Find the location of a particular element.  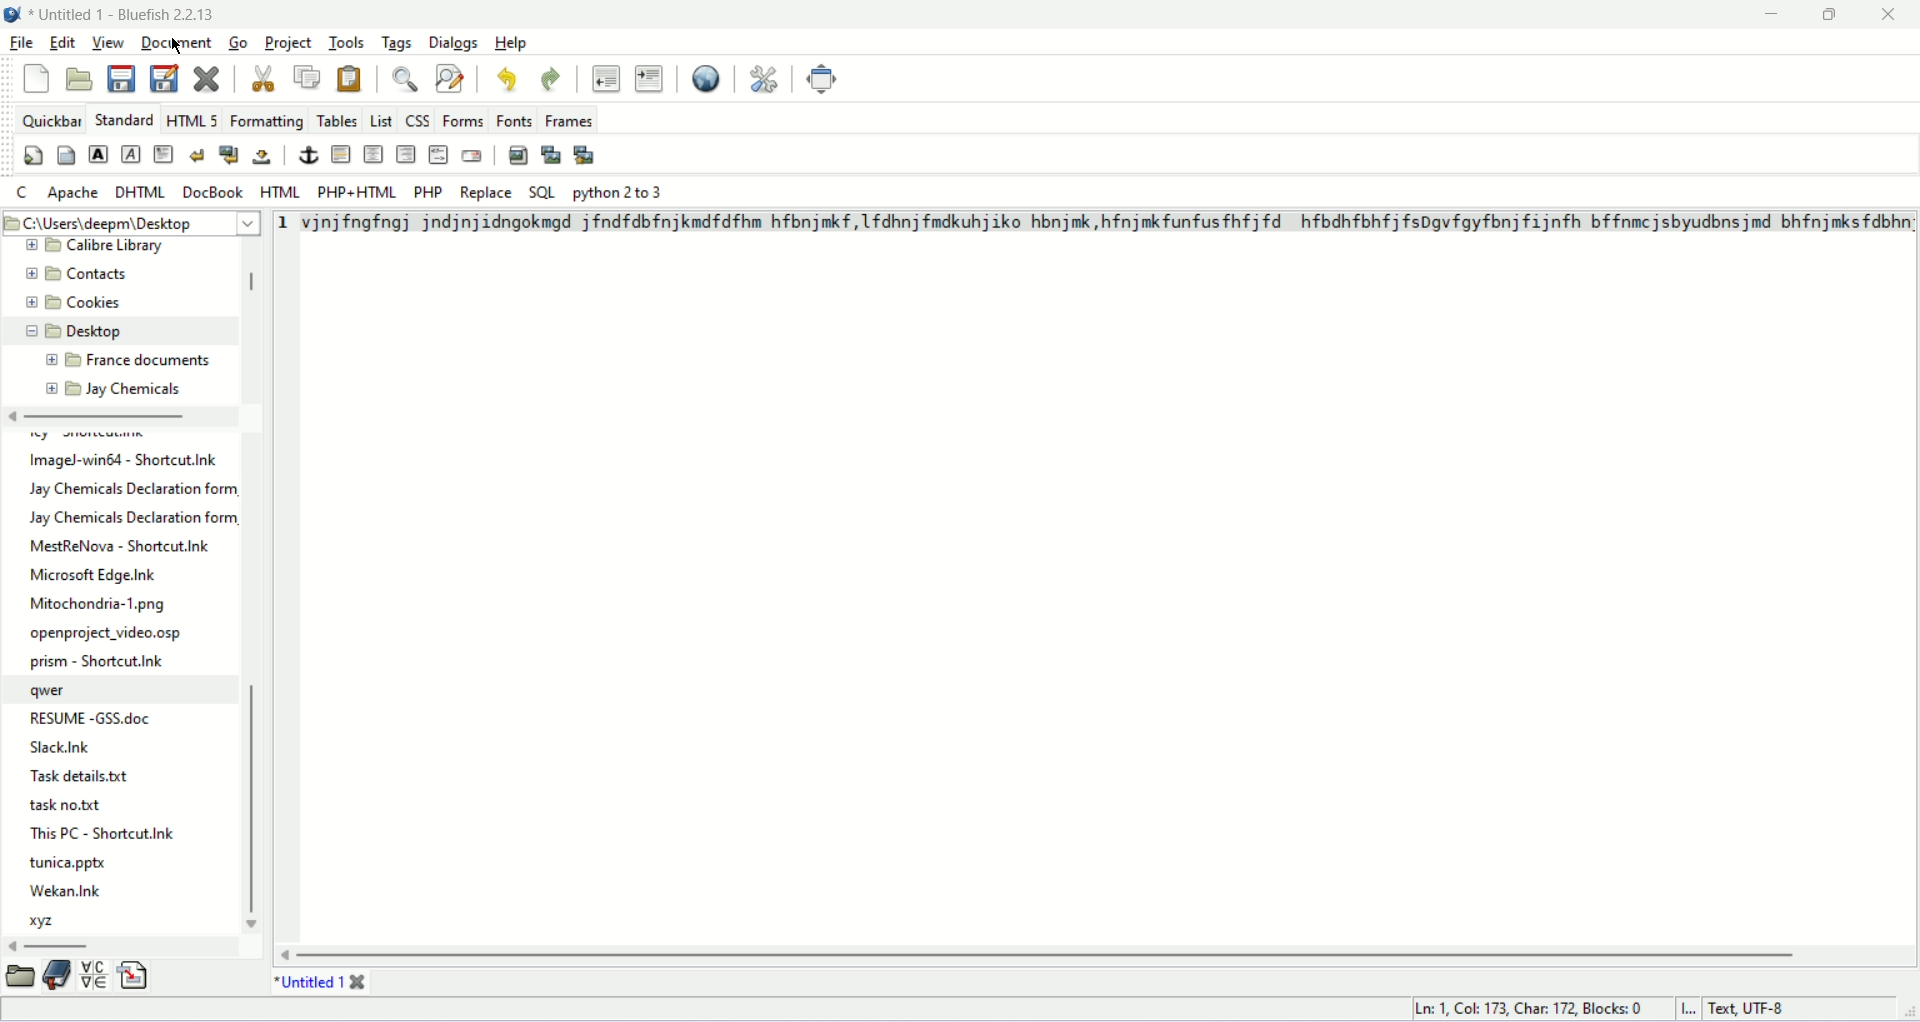

indent is located at coordinates (652, 79).